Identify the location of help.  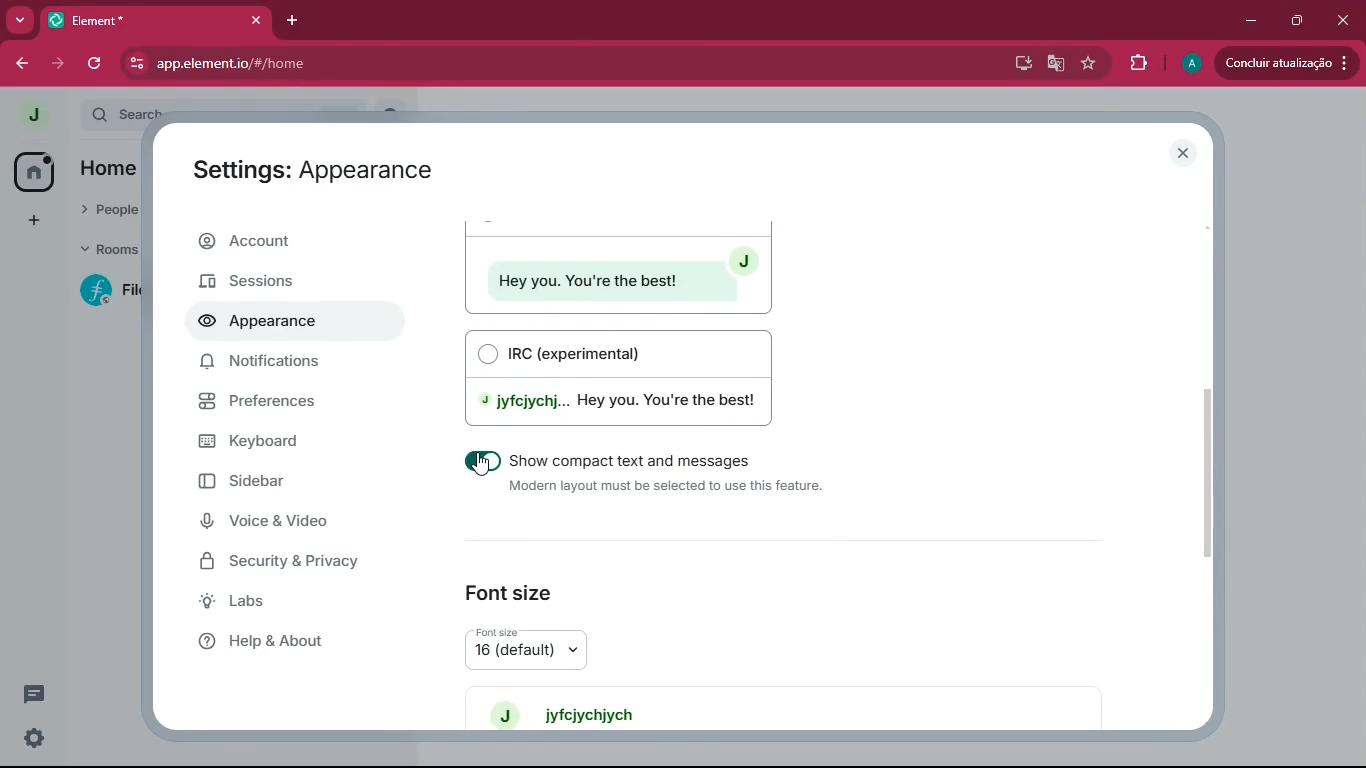
(289, 640).